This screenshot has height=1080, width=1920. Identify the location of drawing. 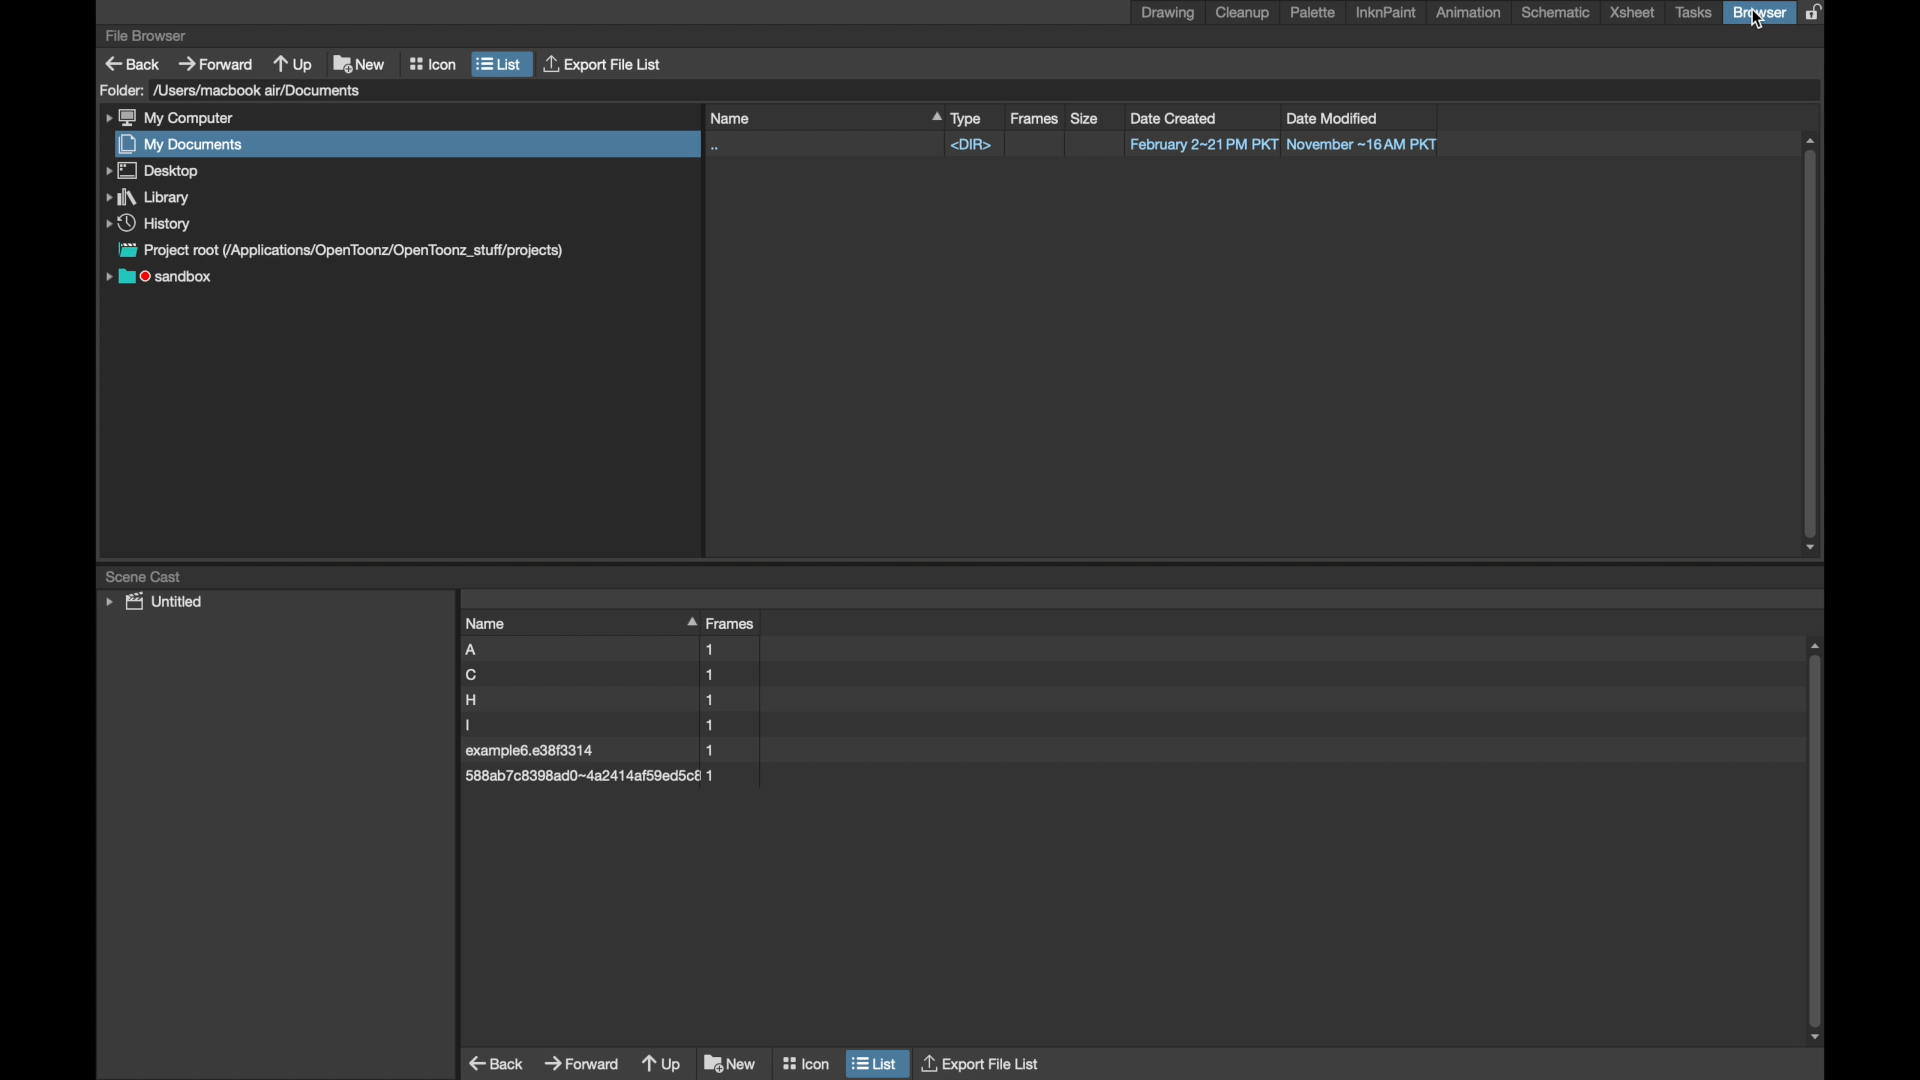
(1168, 13).